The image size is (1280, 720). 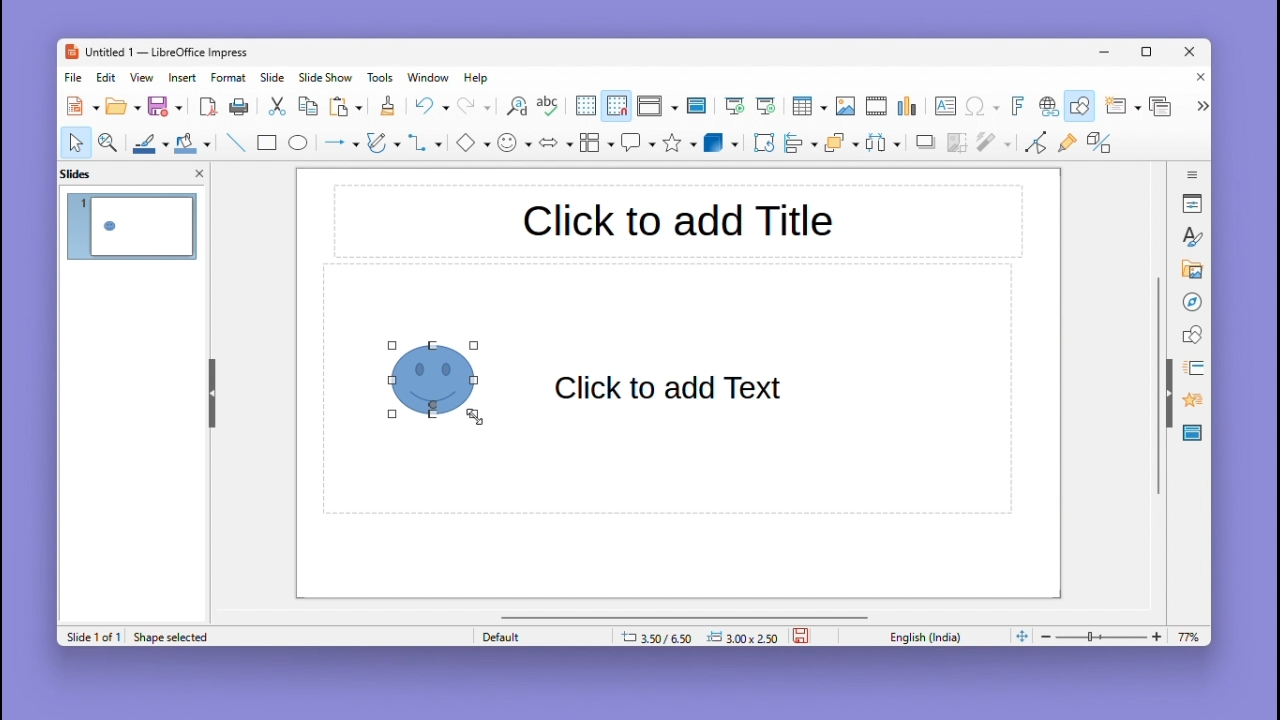 What do you see at coordinates (800, 143) in the screenshot?
I see `Align` at bounding box center [800, 143].